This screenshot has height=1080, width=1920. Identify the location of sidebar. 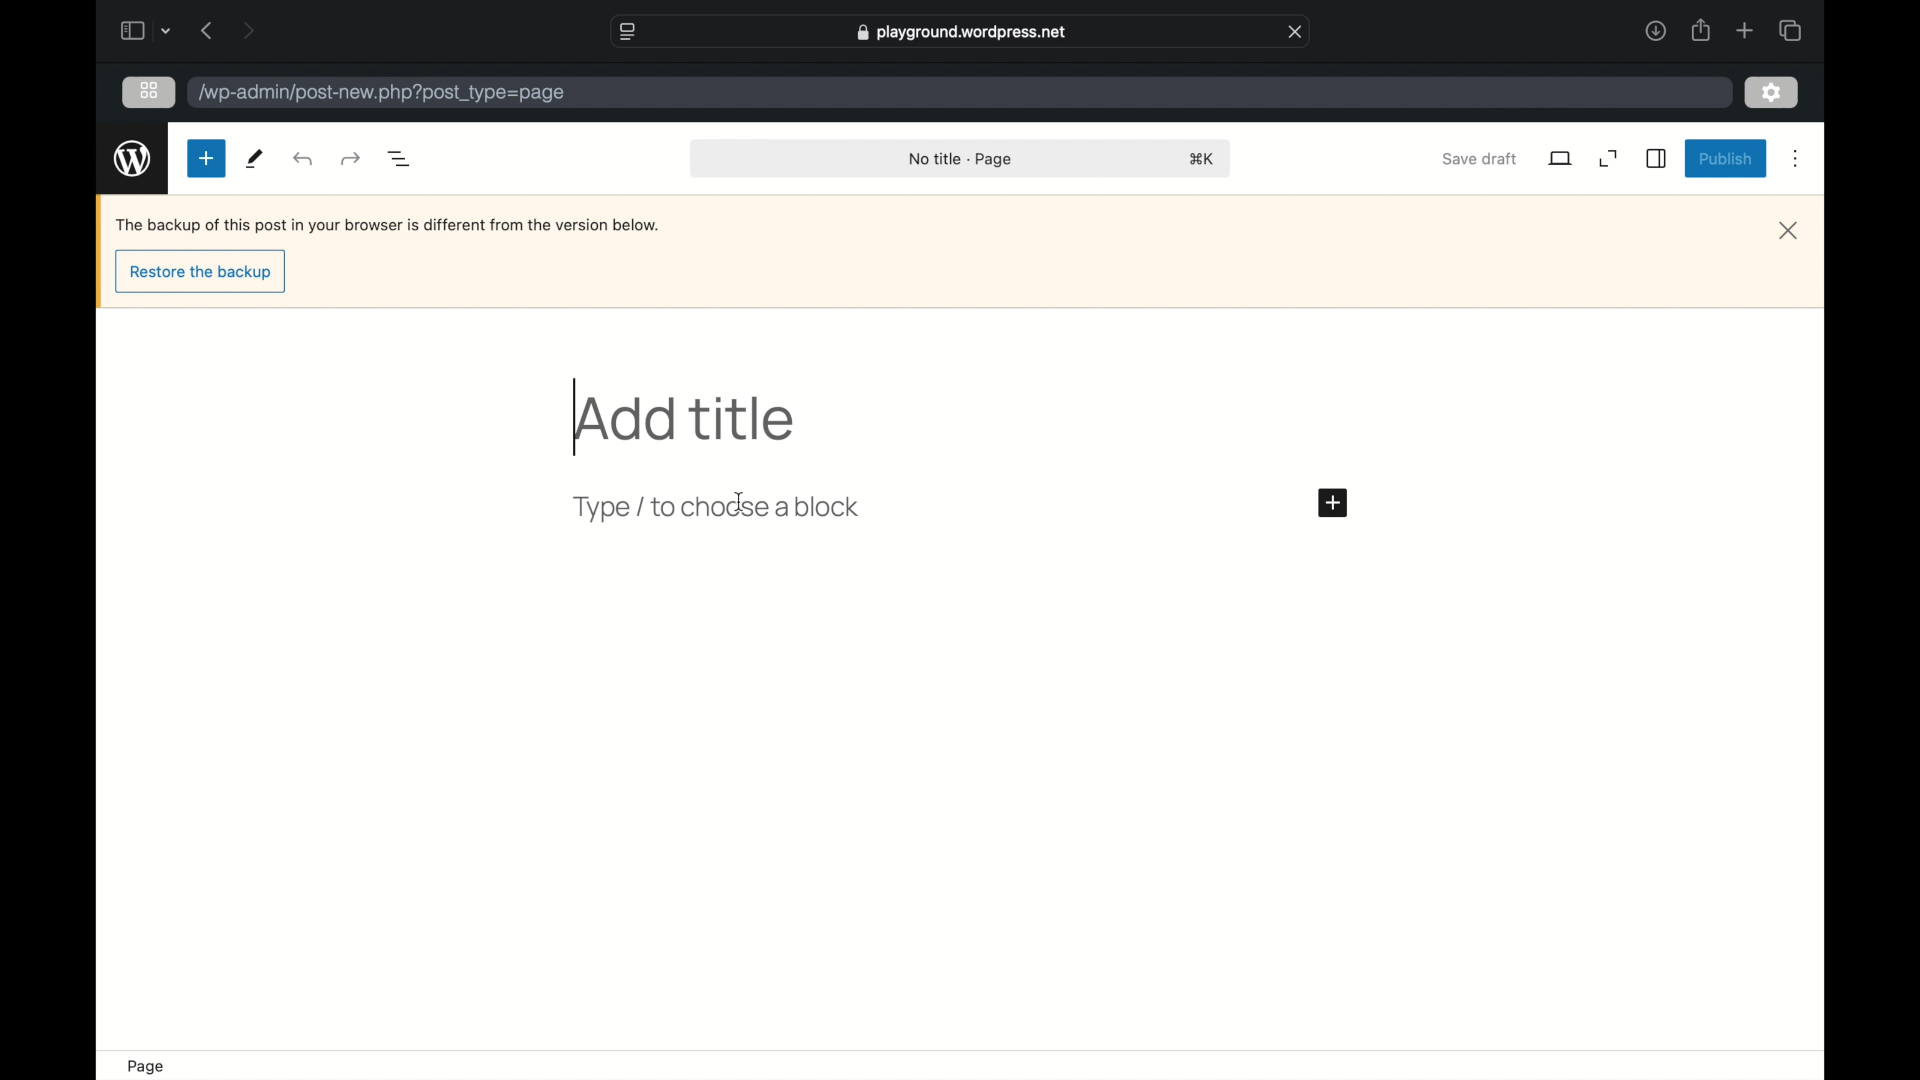
(131, 30).